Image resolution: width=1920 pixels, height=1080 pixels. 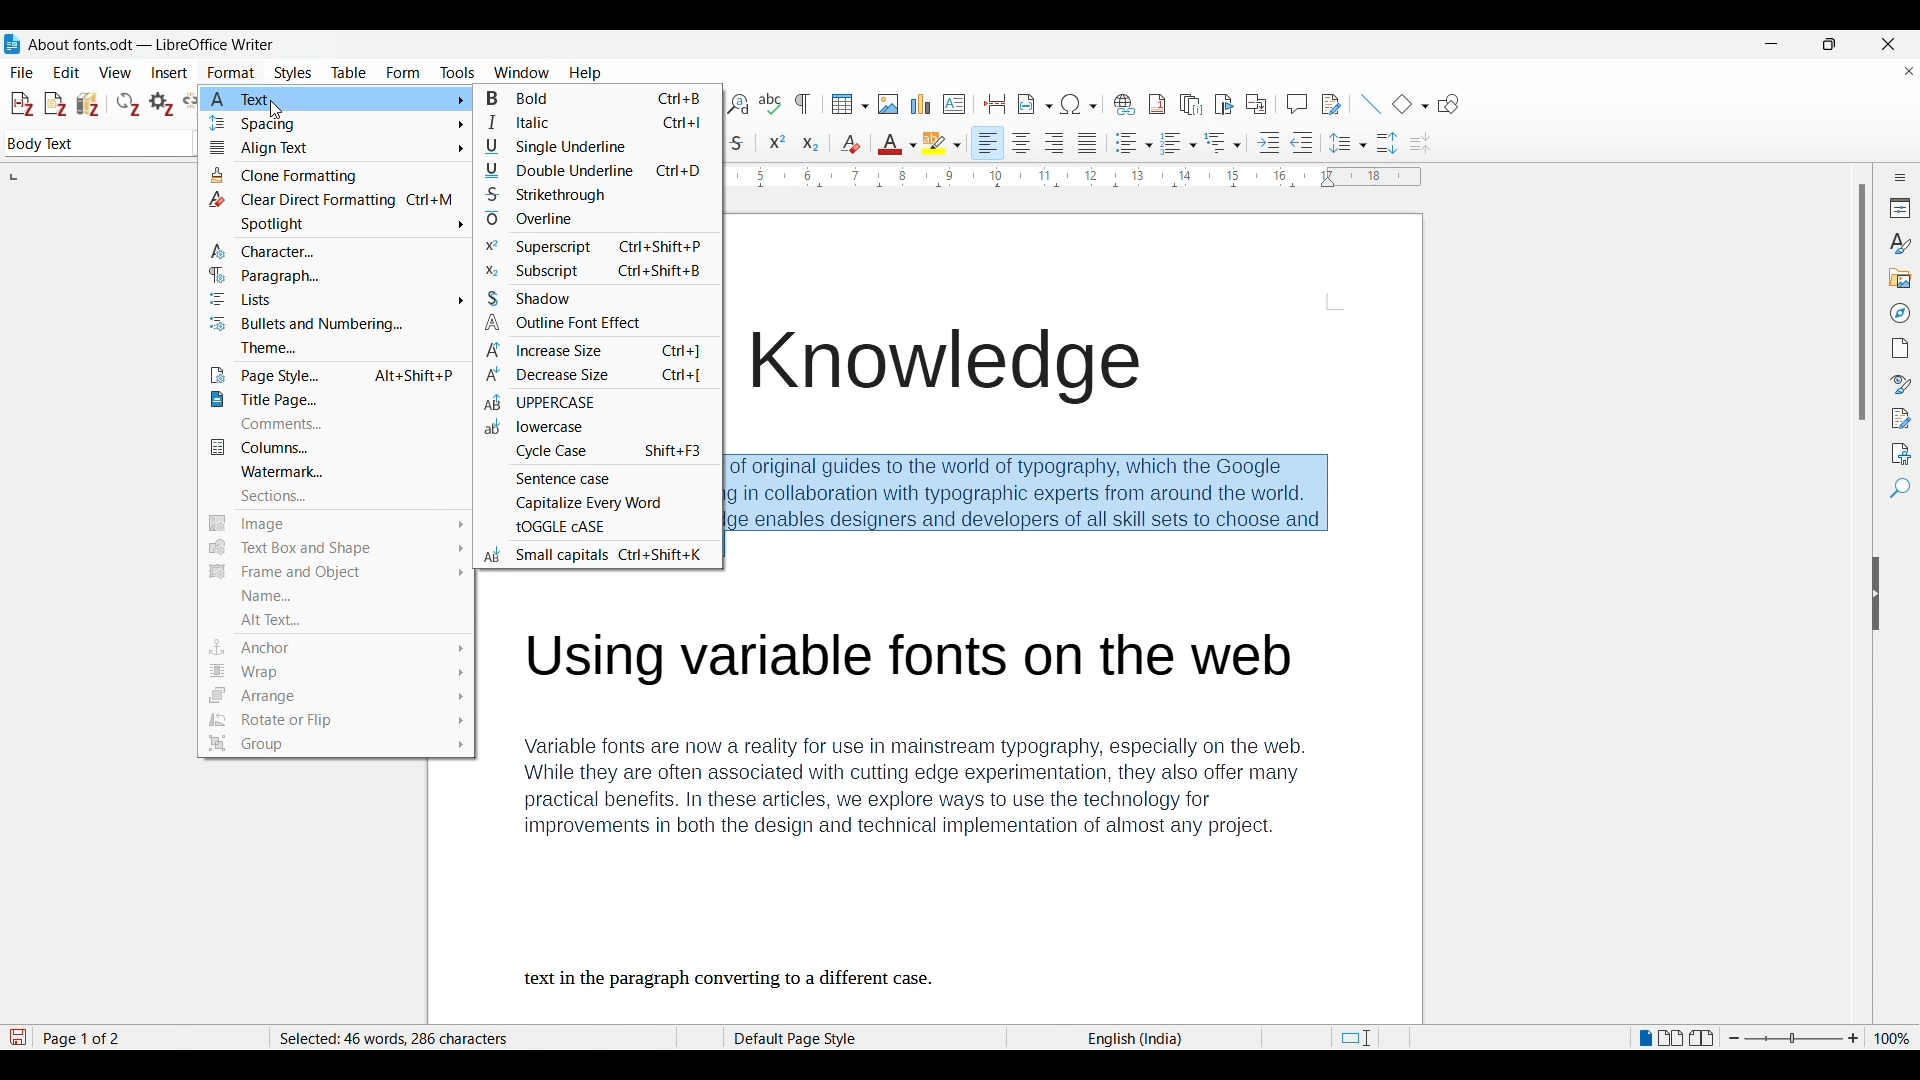 What do you see at coordinates (1191, 105) in the screenshot?
I see `Insert endnote` at bounding box center [1191, 105].